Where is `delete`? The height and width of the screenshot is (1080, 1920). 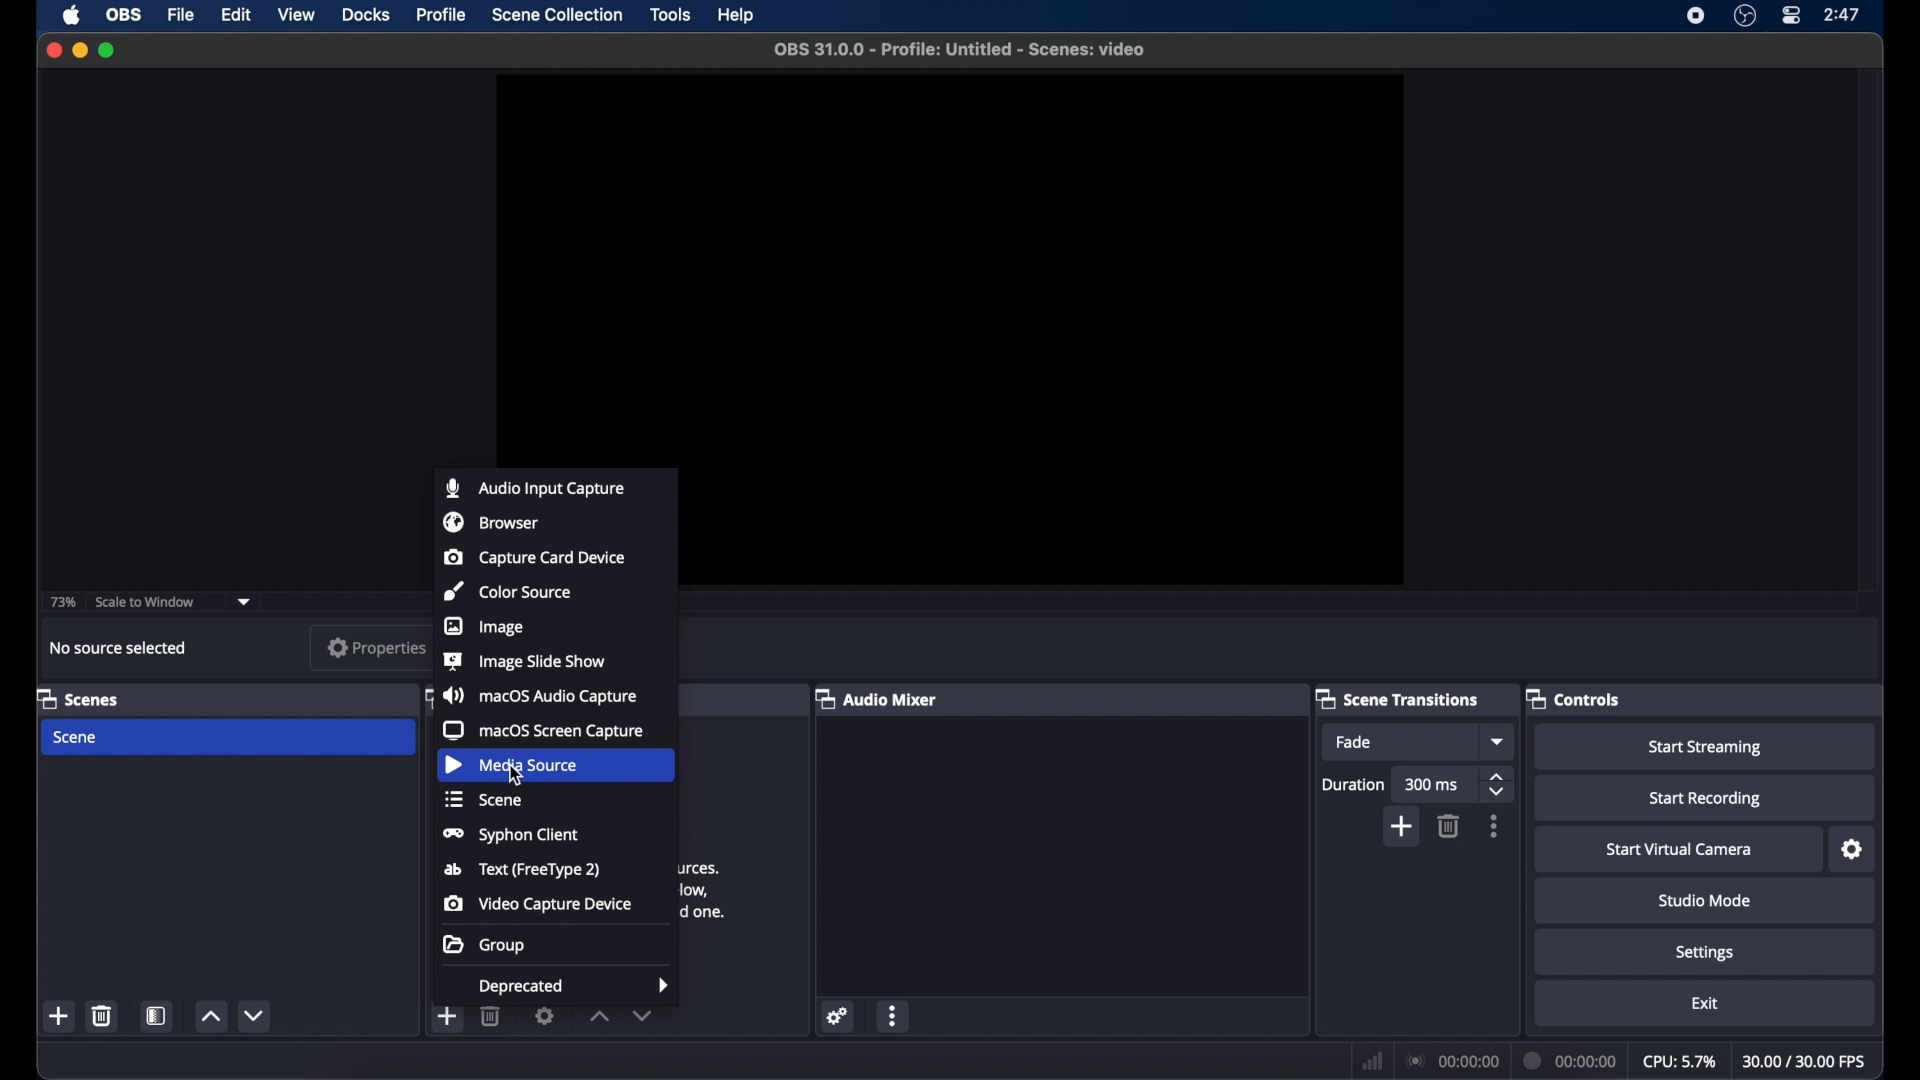 delete is located at coordinates (1448, 826).